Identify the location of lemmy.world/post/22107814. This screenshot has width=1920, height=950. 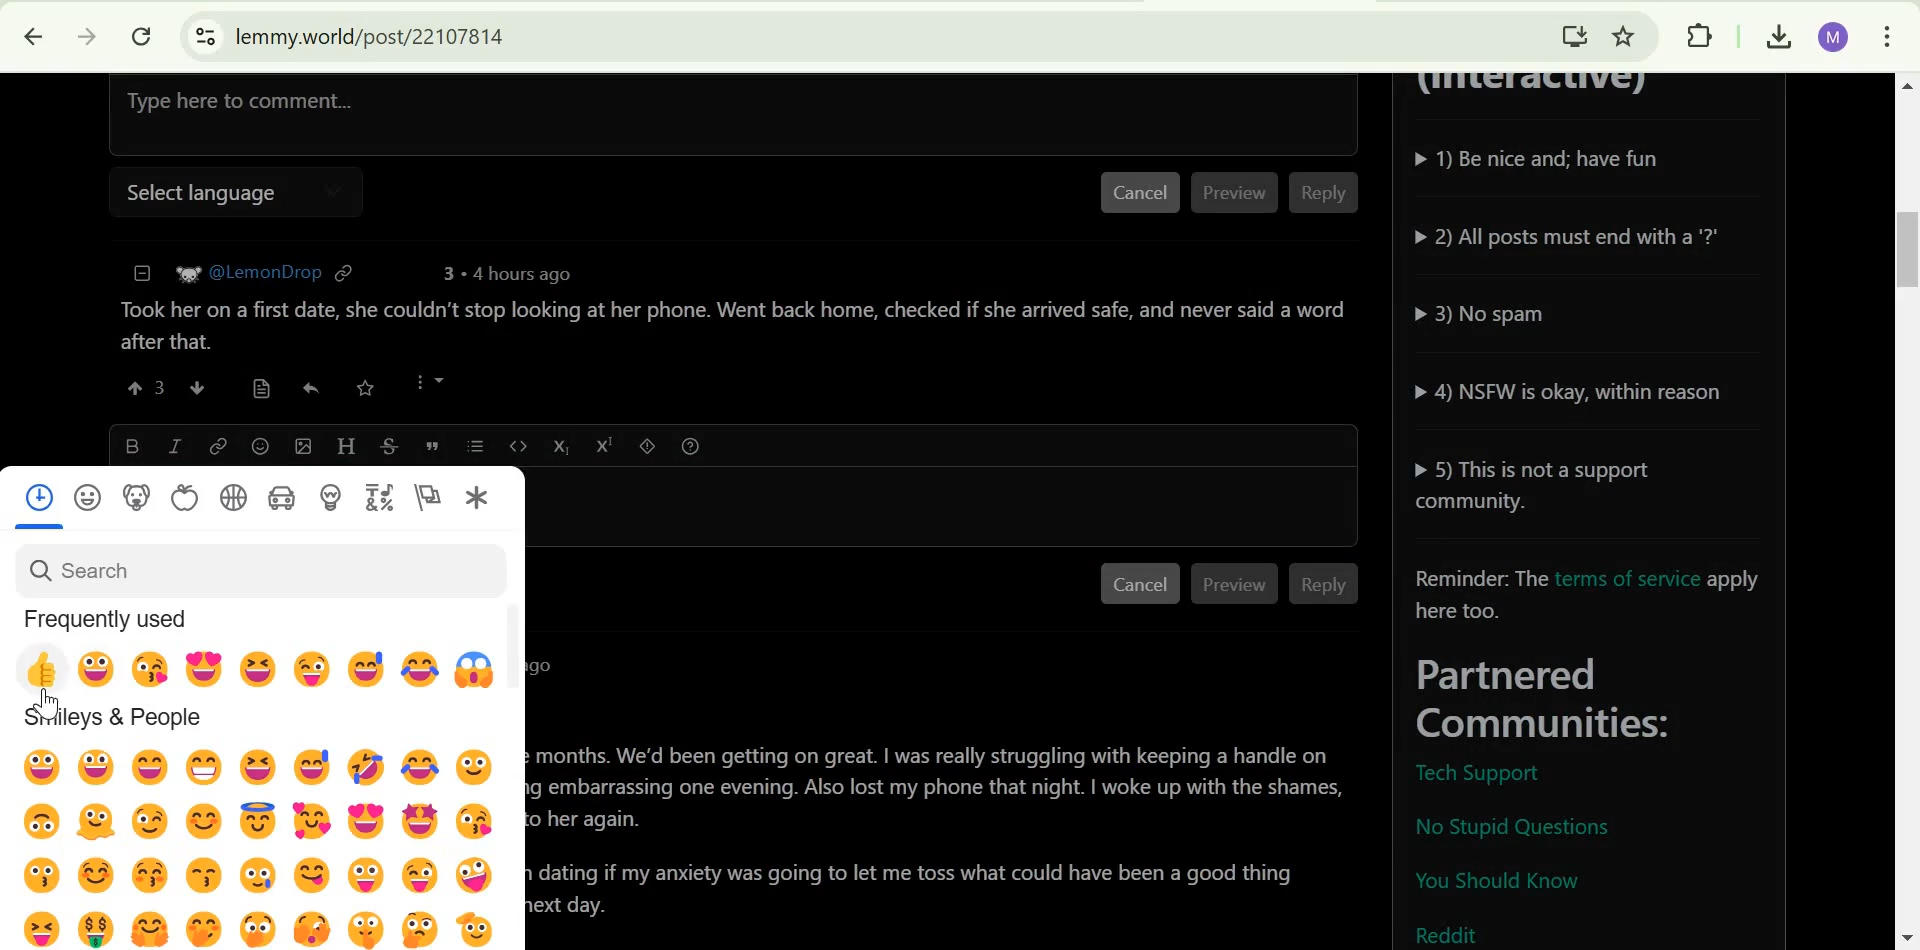
(370, 35).